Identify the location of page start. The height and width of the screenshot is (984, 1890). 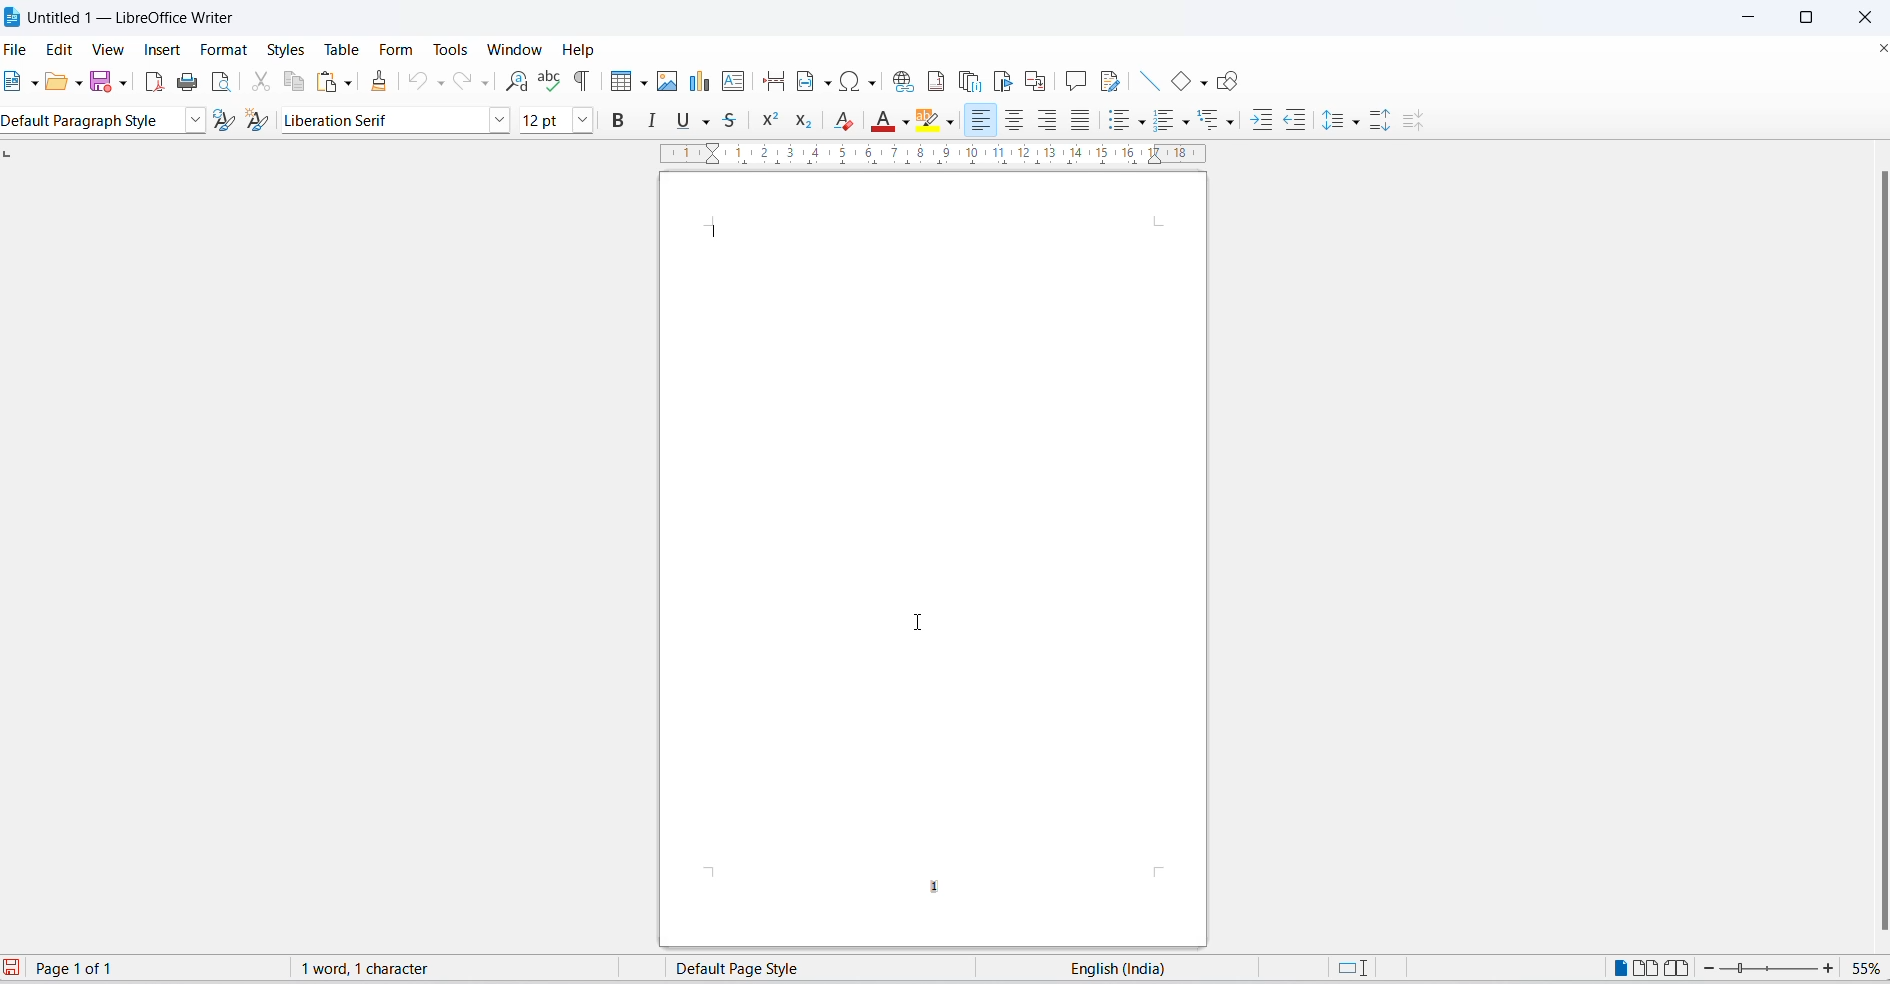
(715, 231).